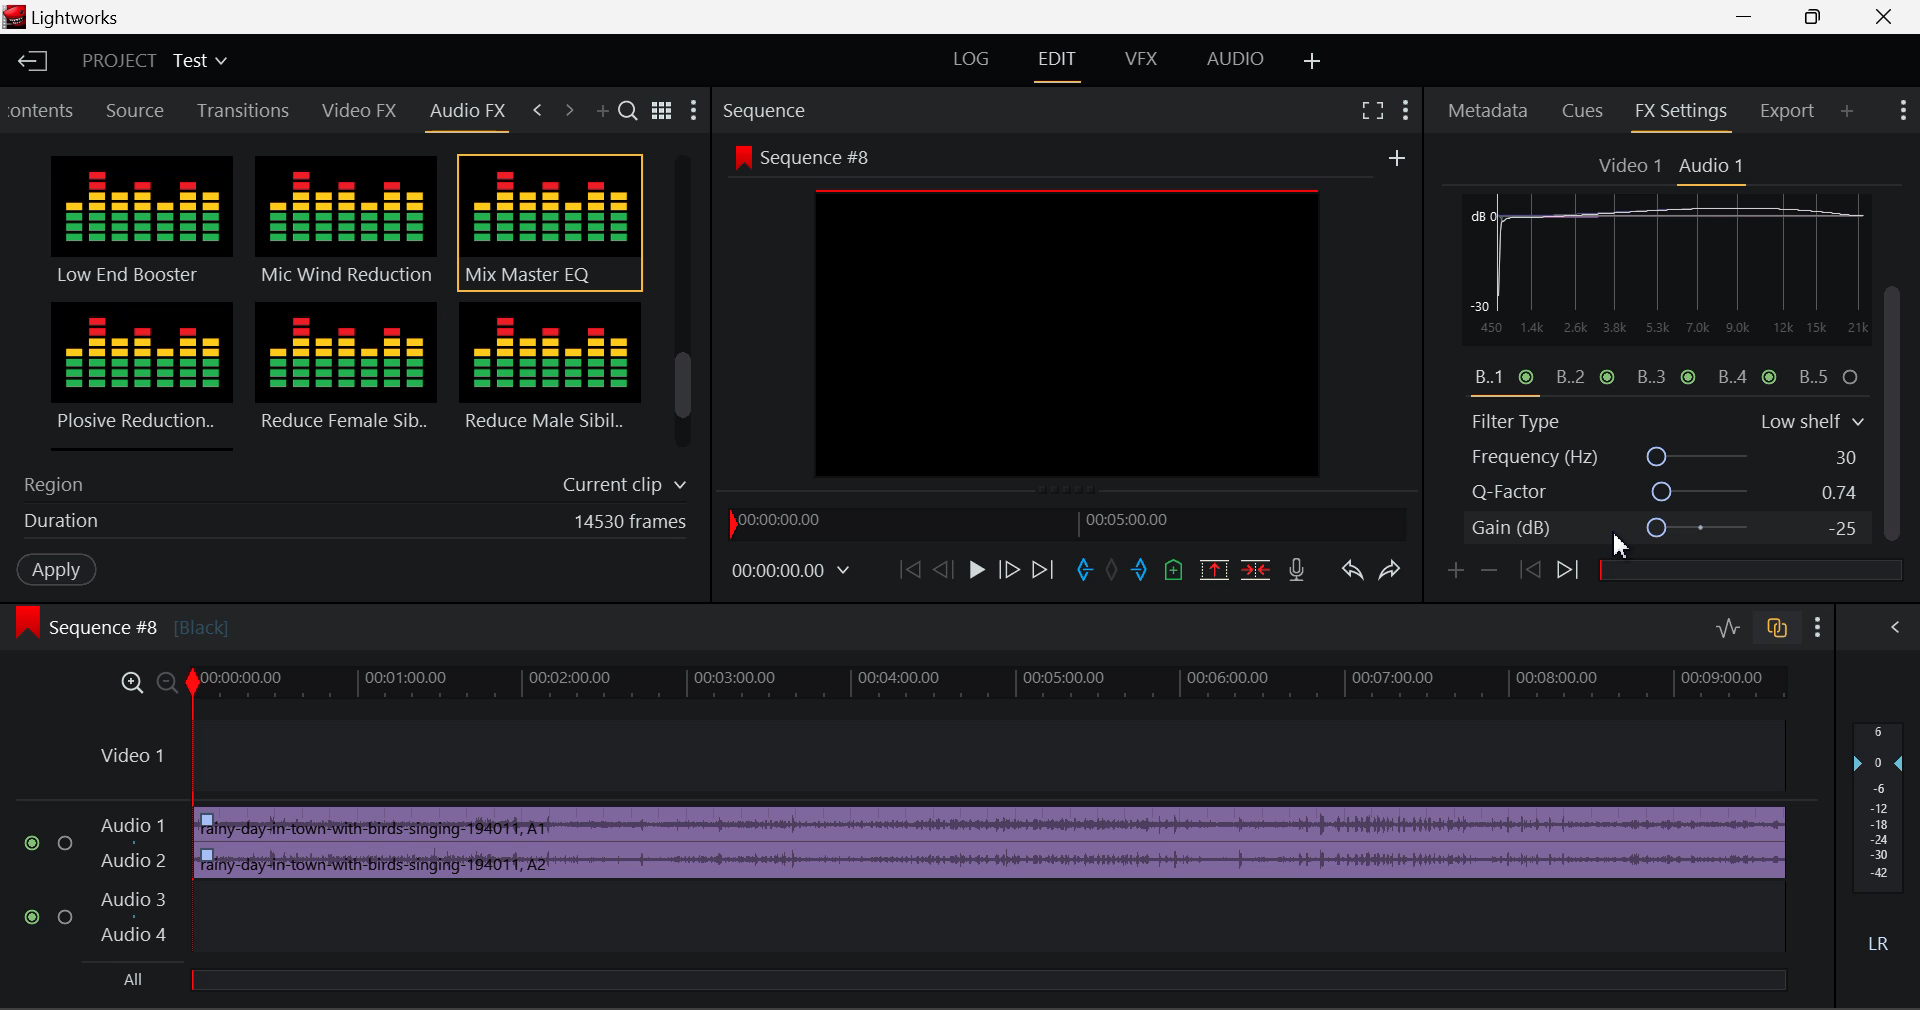 The height and width of the screenshot is (1010, 1920). What do you see at coordinates (1295, 571) in the screenshot?
I see `Record Voiceover` at bounding box center [1295, 571].